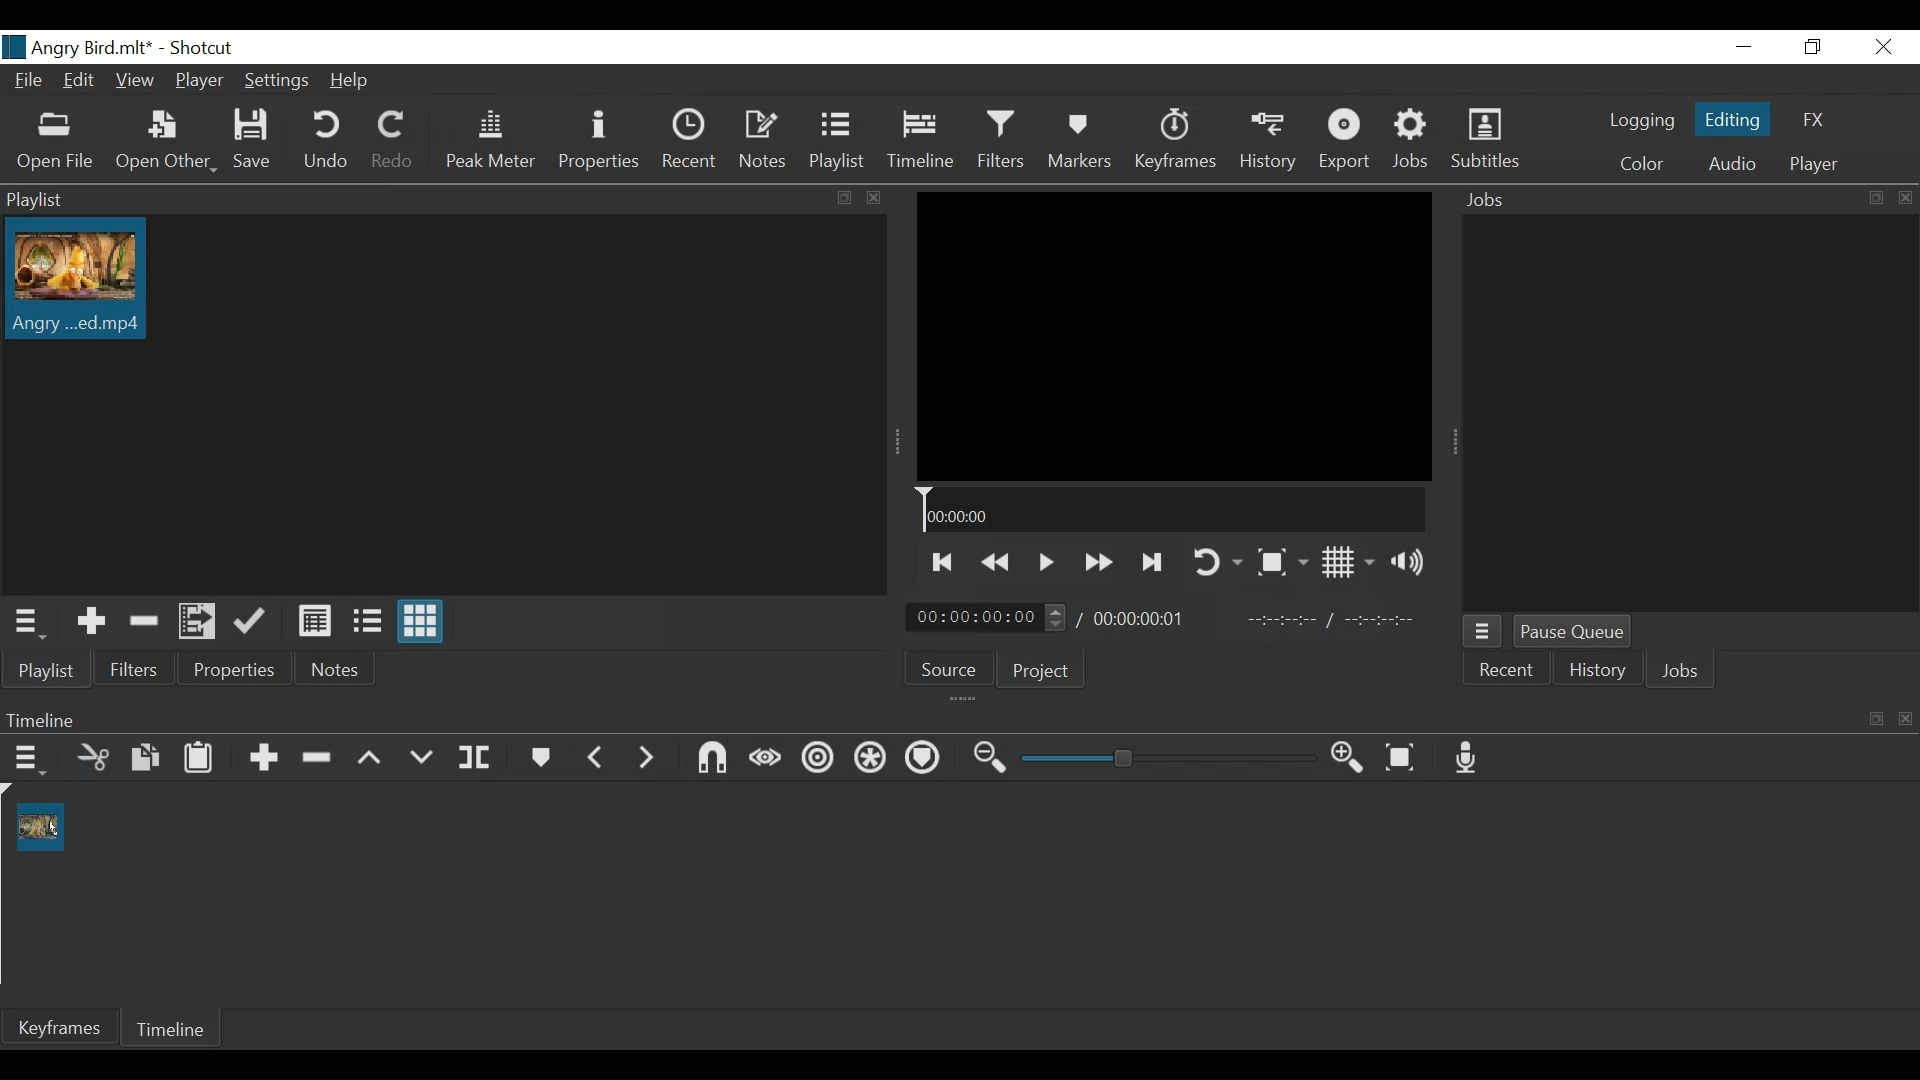  What do you see at coordinates (145, 758) in the screenshot?
I see `Copy` at bounding box center [145, 758].